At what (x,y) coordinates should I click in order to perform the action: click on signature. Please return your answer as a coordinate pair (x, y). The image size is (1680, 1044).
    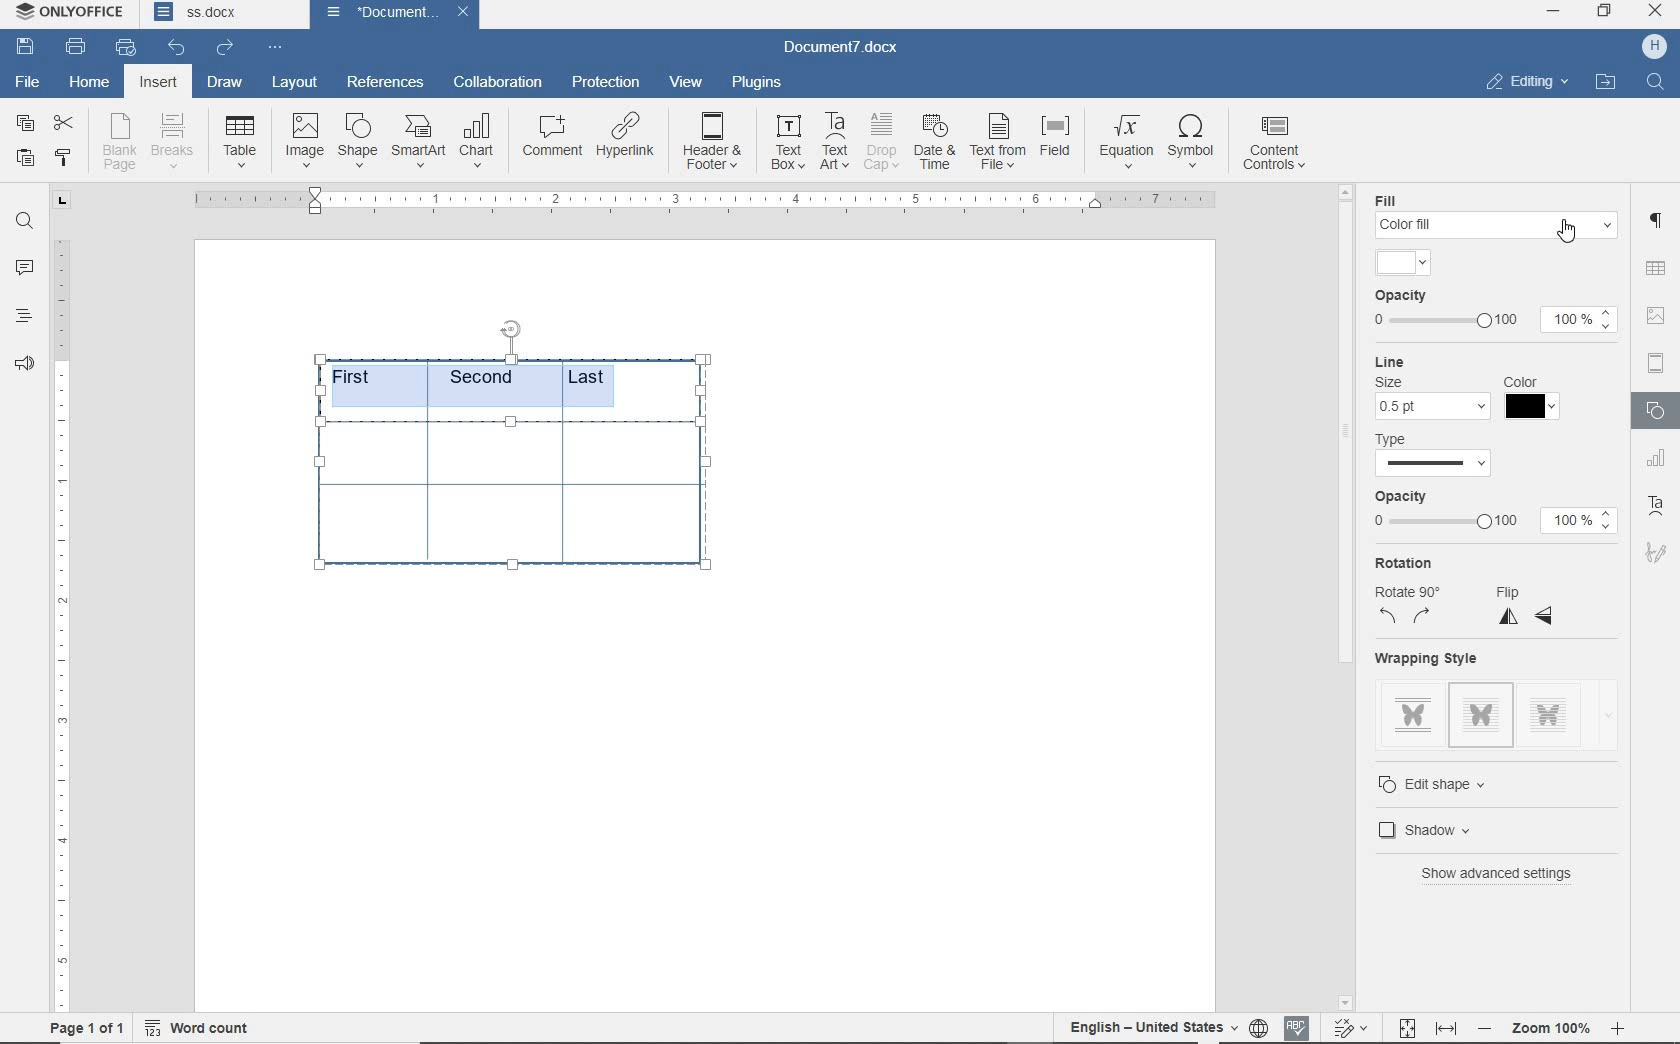
    Looking at the image, I should click on (1658, 556).